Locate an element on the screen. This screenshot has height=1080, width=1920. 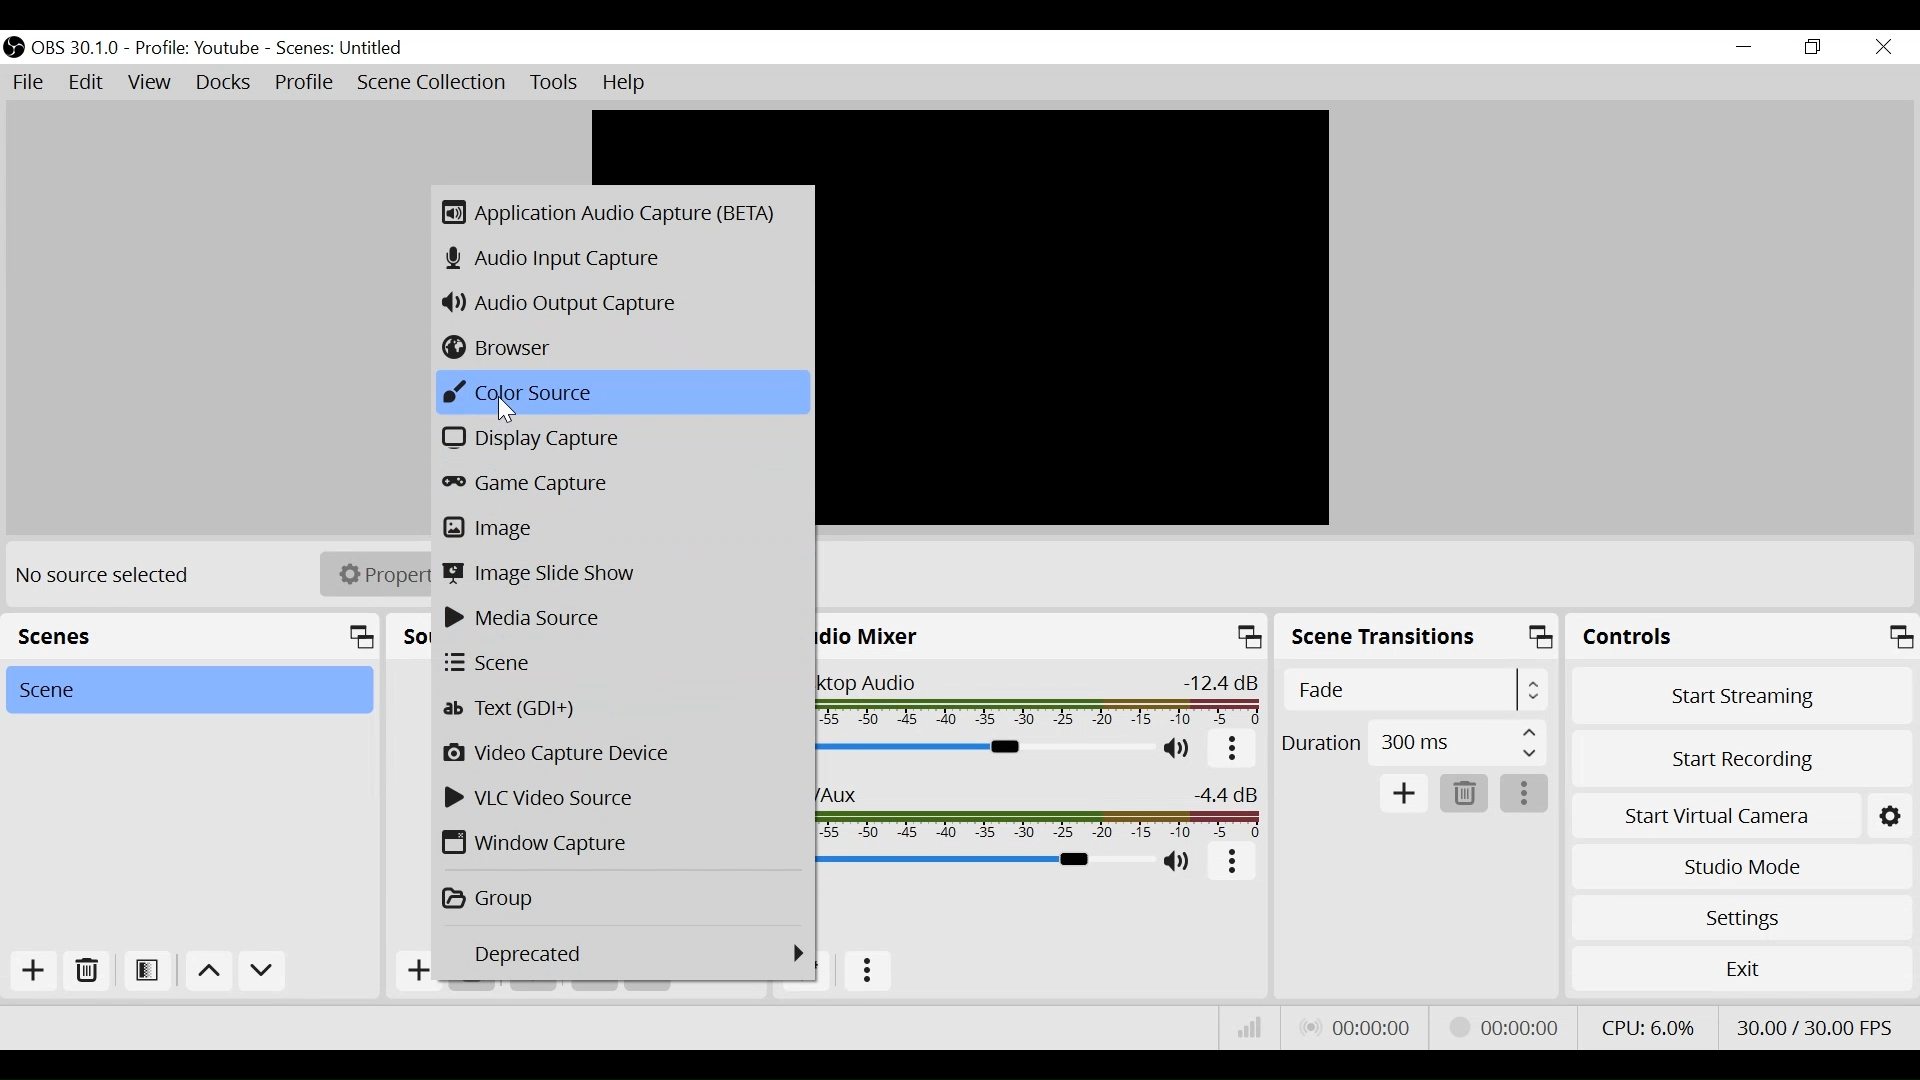
Select Duration is located at coordinates (1413, 740).